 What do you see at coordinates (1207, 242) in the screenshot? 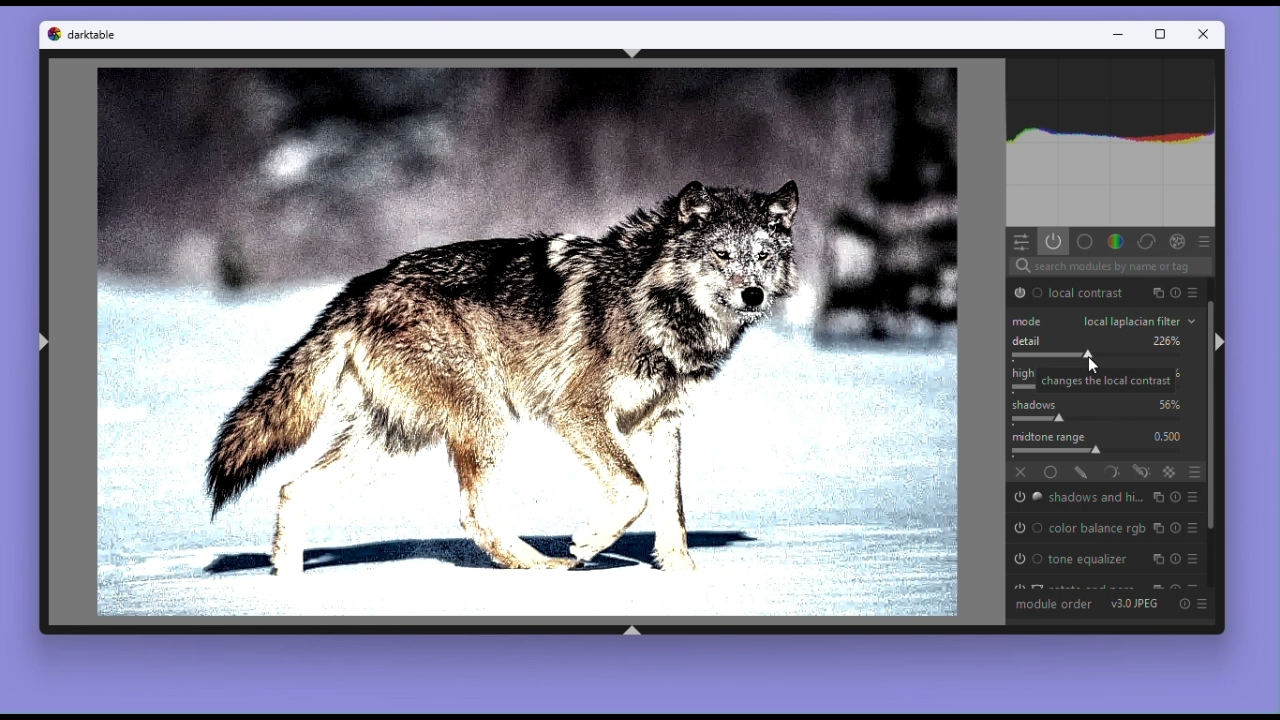
I see `presets` at bounding box center [1207, 242].